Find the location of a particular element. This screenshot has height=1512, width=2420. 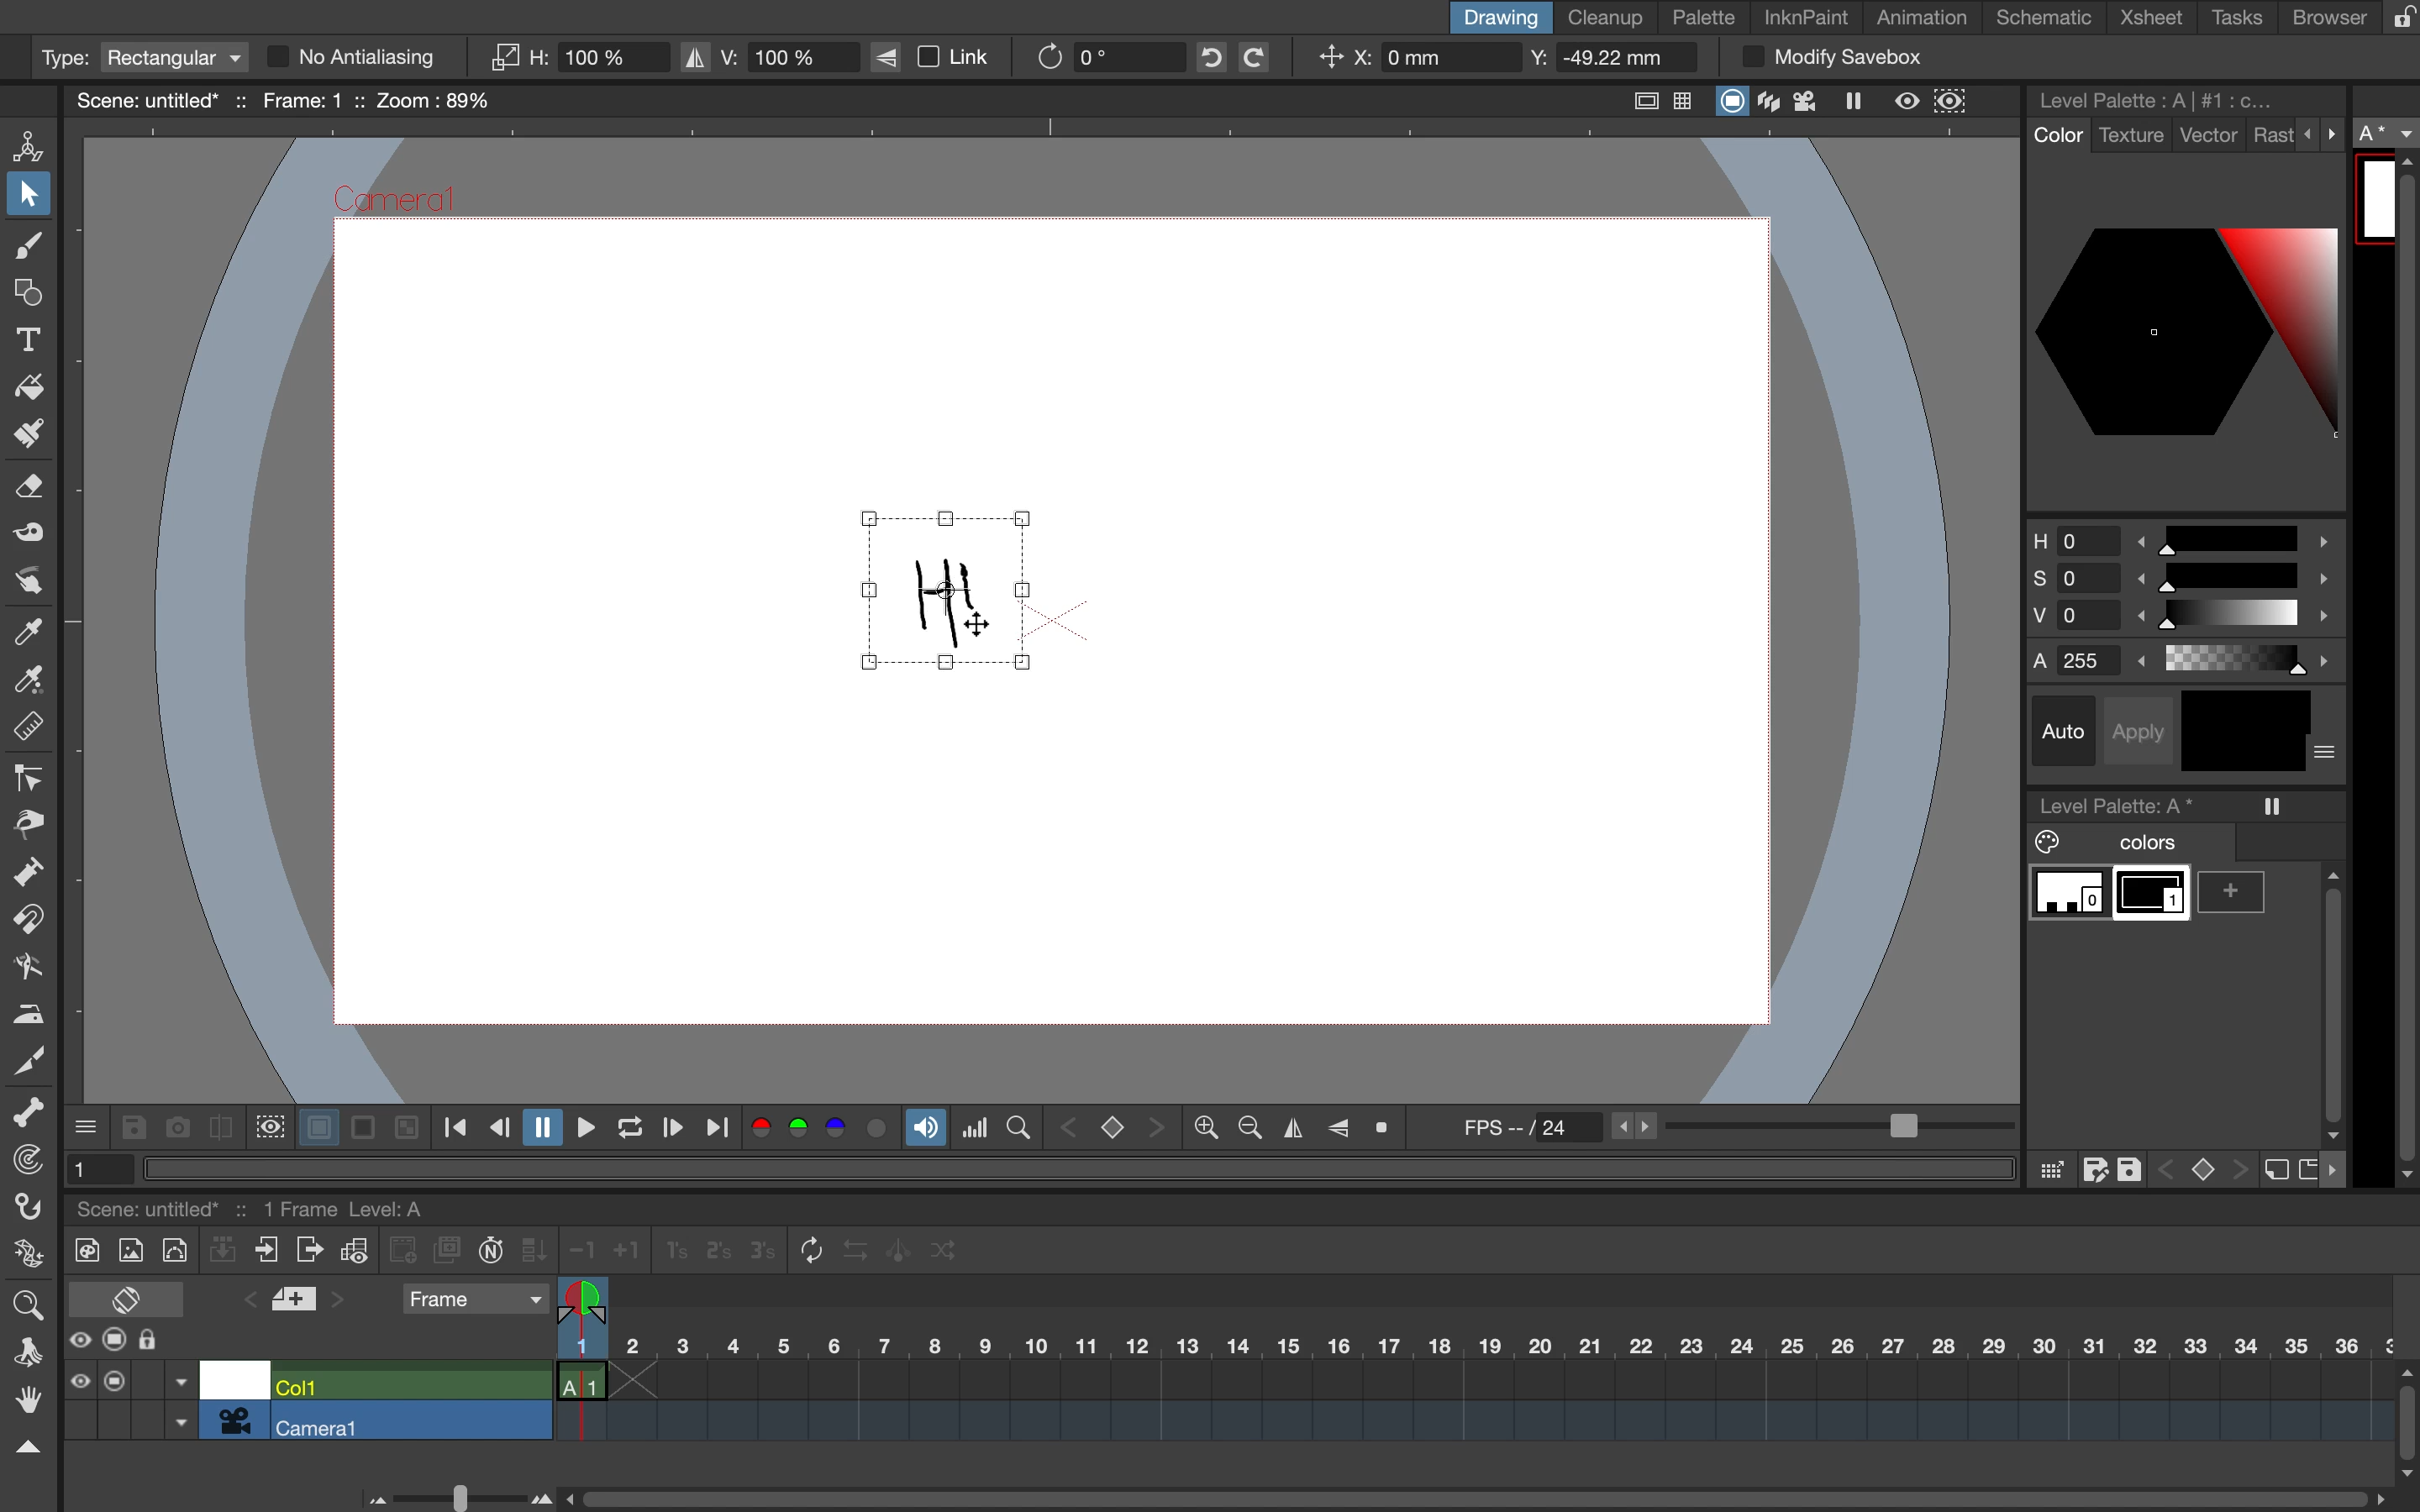

selection tool is located at coordinates (29, 198).